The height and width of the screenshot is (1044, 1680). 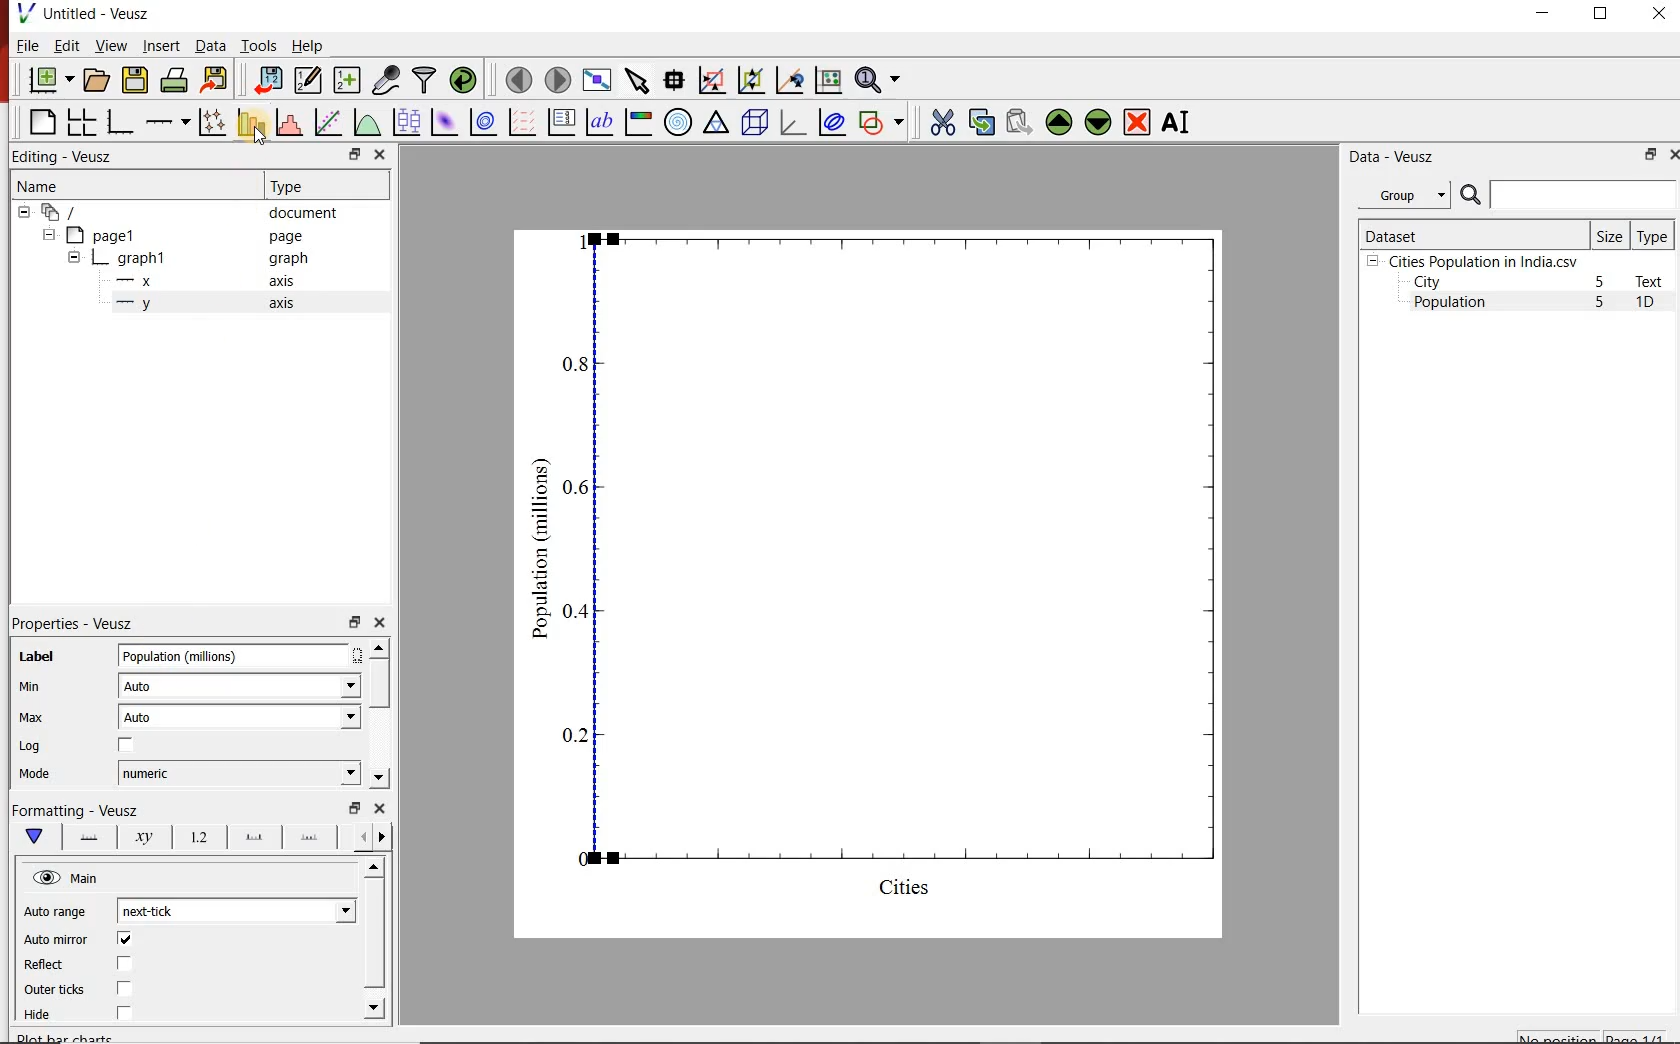 I want to click on cut the selected widget, so click(x=939, y=122).